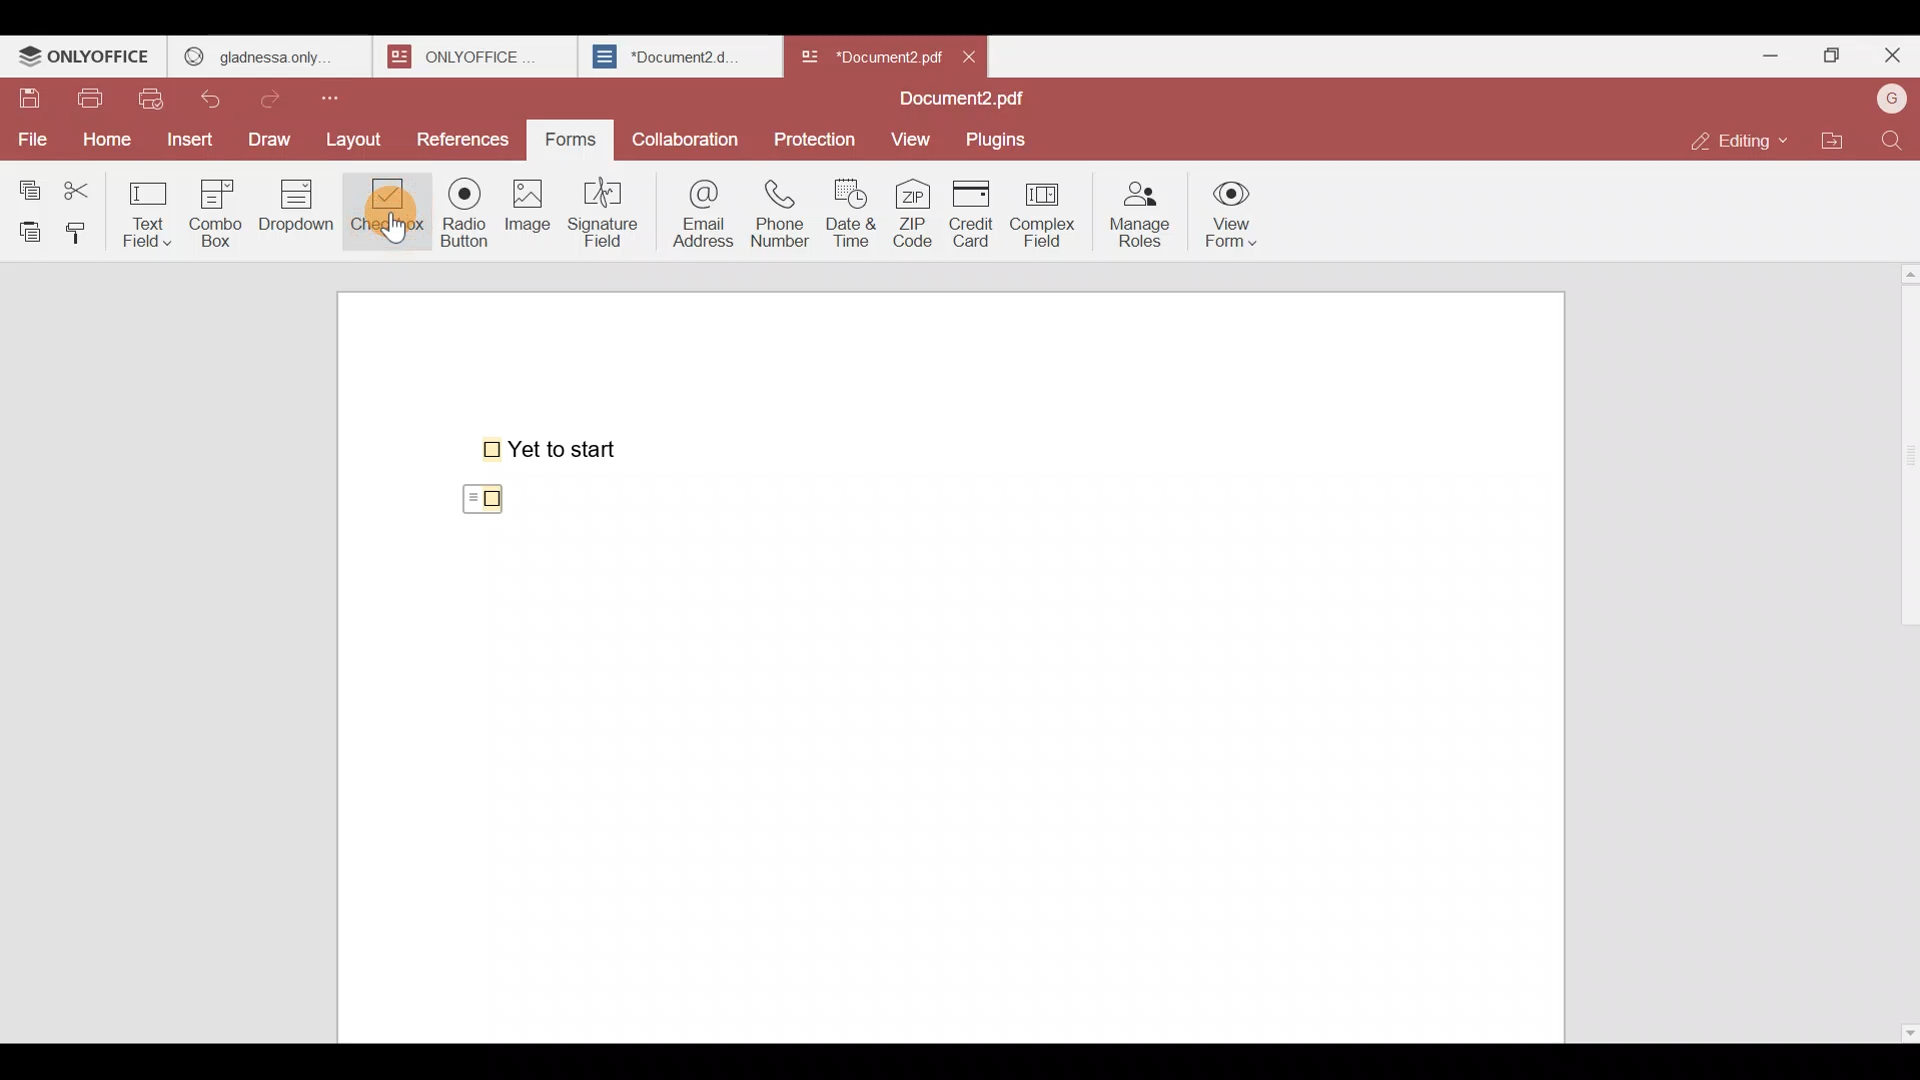 This screenshot has height=1080, width=1920. What do you see at coordinates (32, 137) in the screenshot?
I see `File` at bounding box center [32, 137].